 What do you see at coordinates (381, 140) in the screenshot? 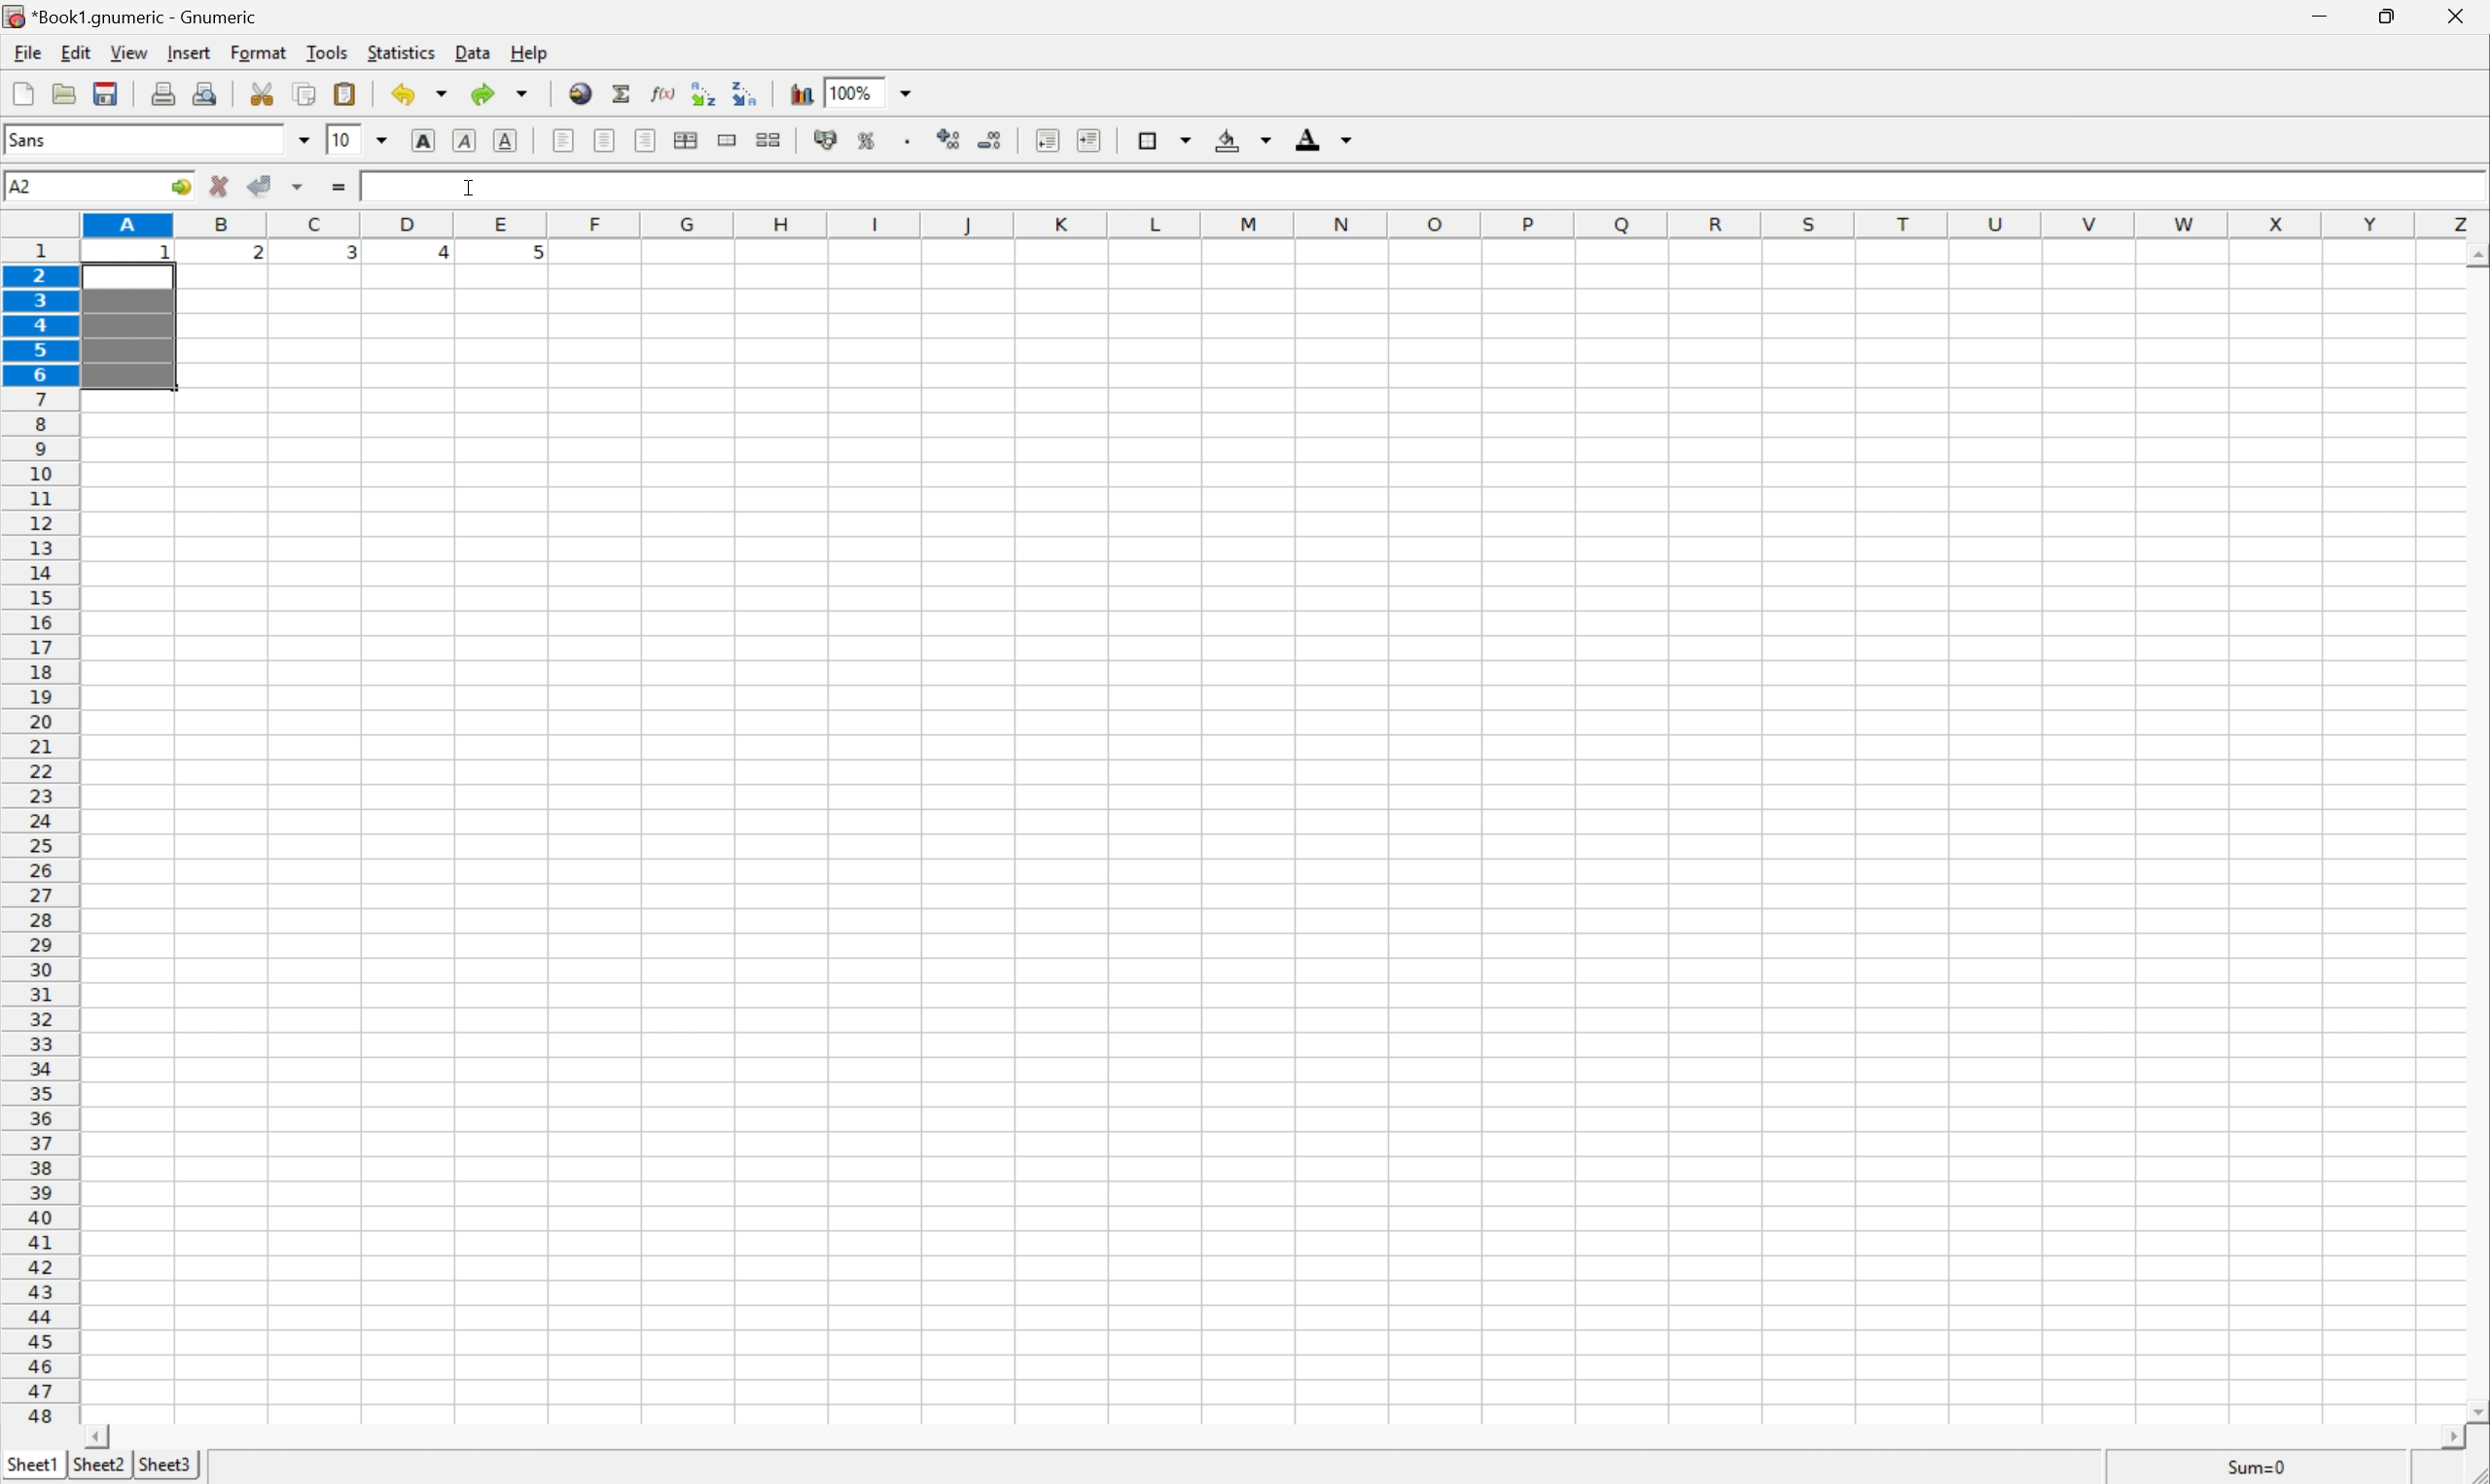
I see `drop down` at bounding box center [381, 140].